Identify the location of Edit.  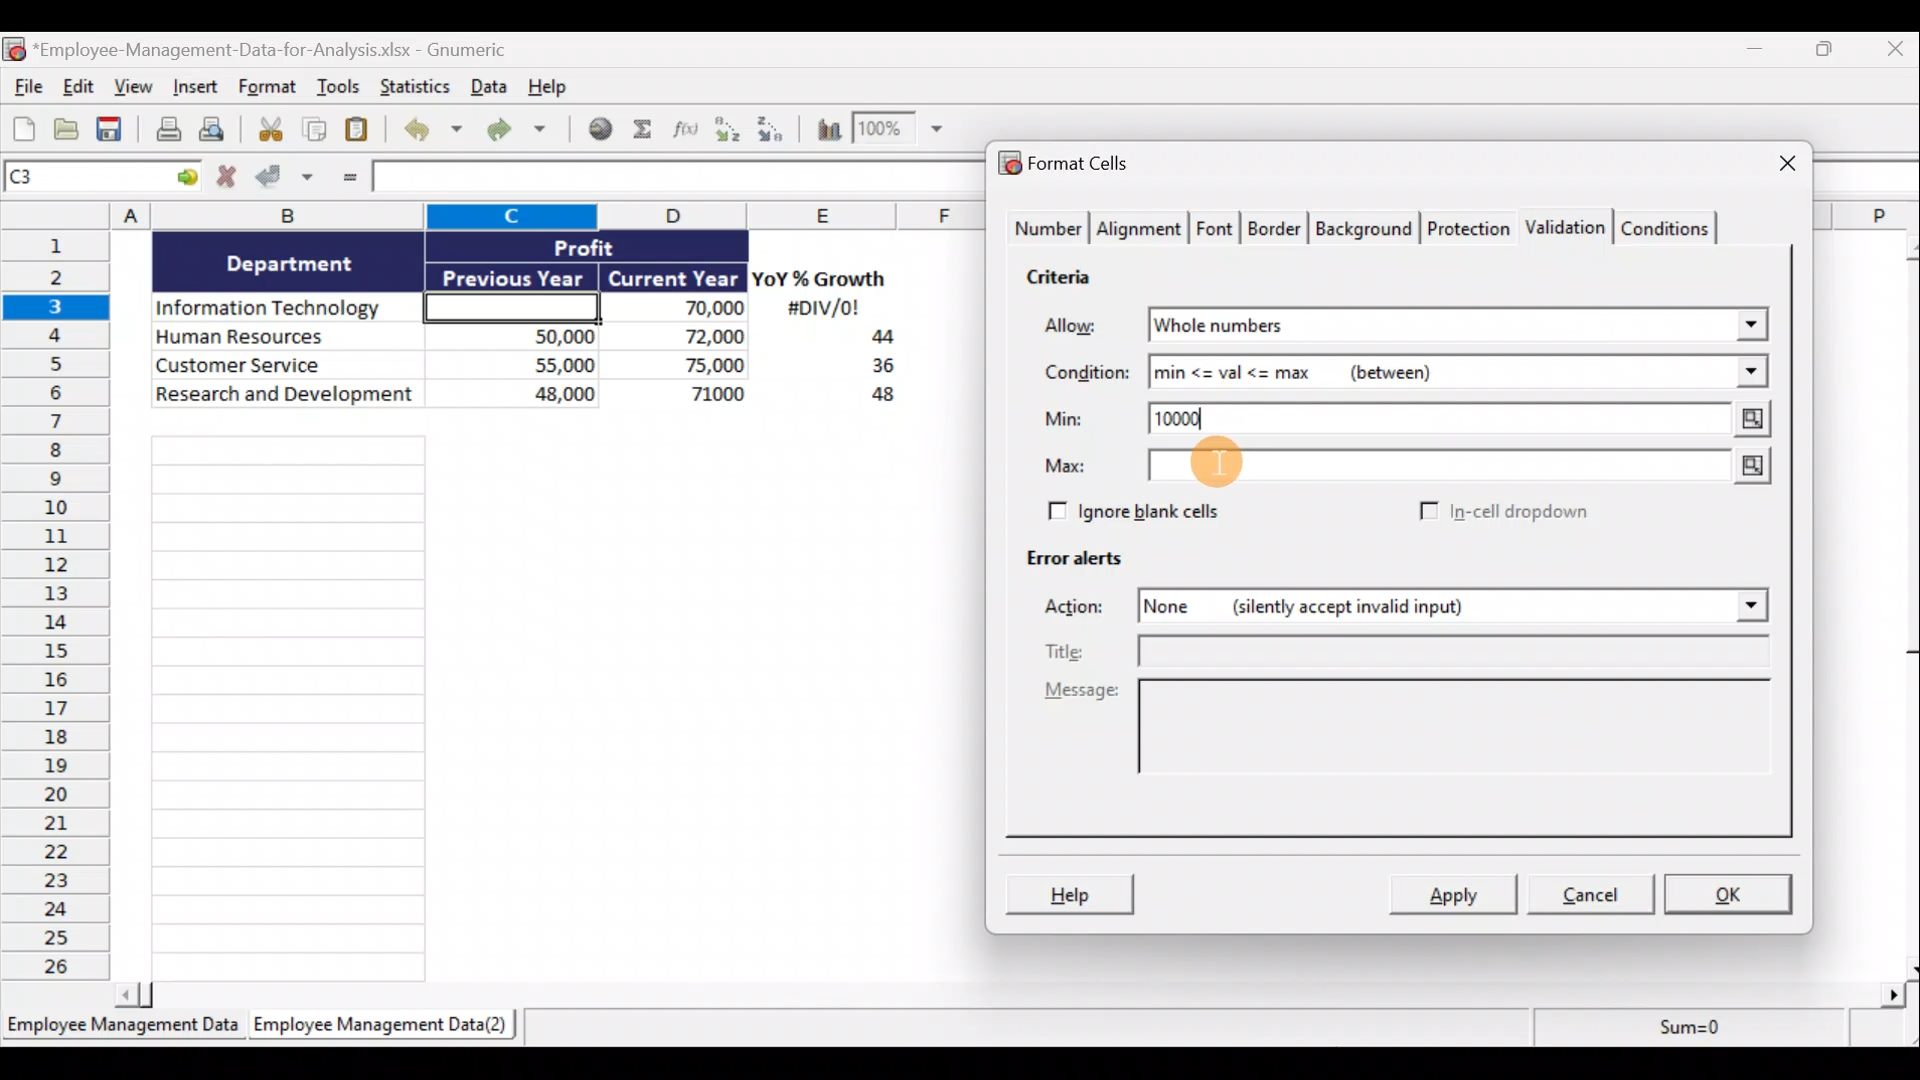
(77, 88).